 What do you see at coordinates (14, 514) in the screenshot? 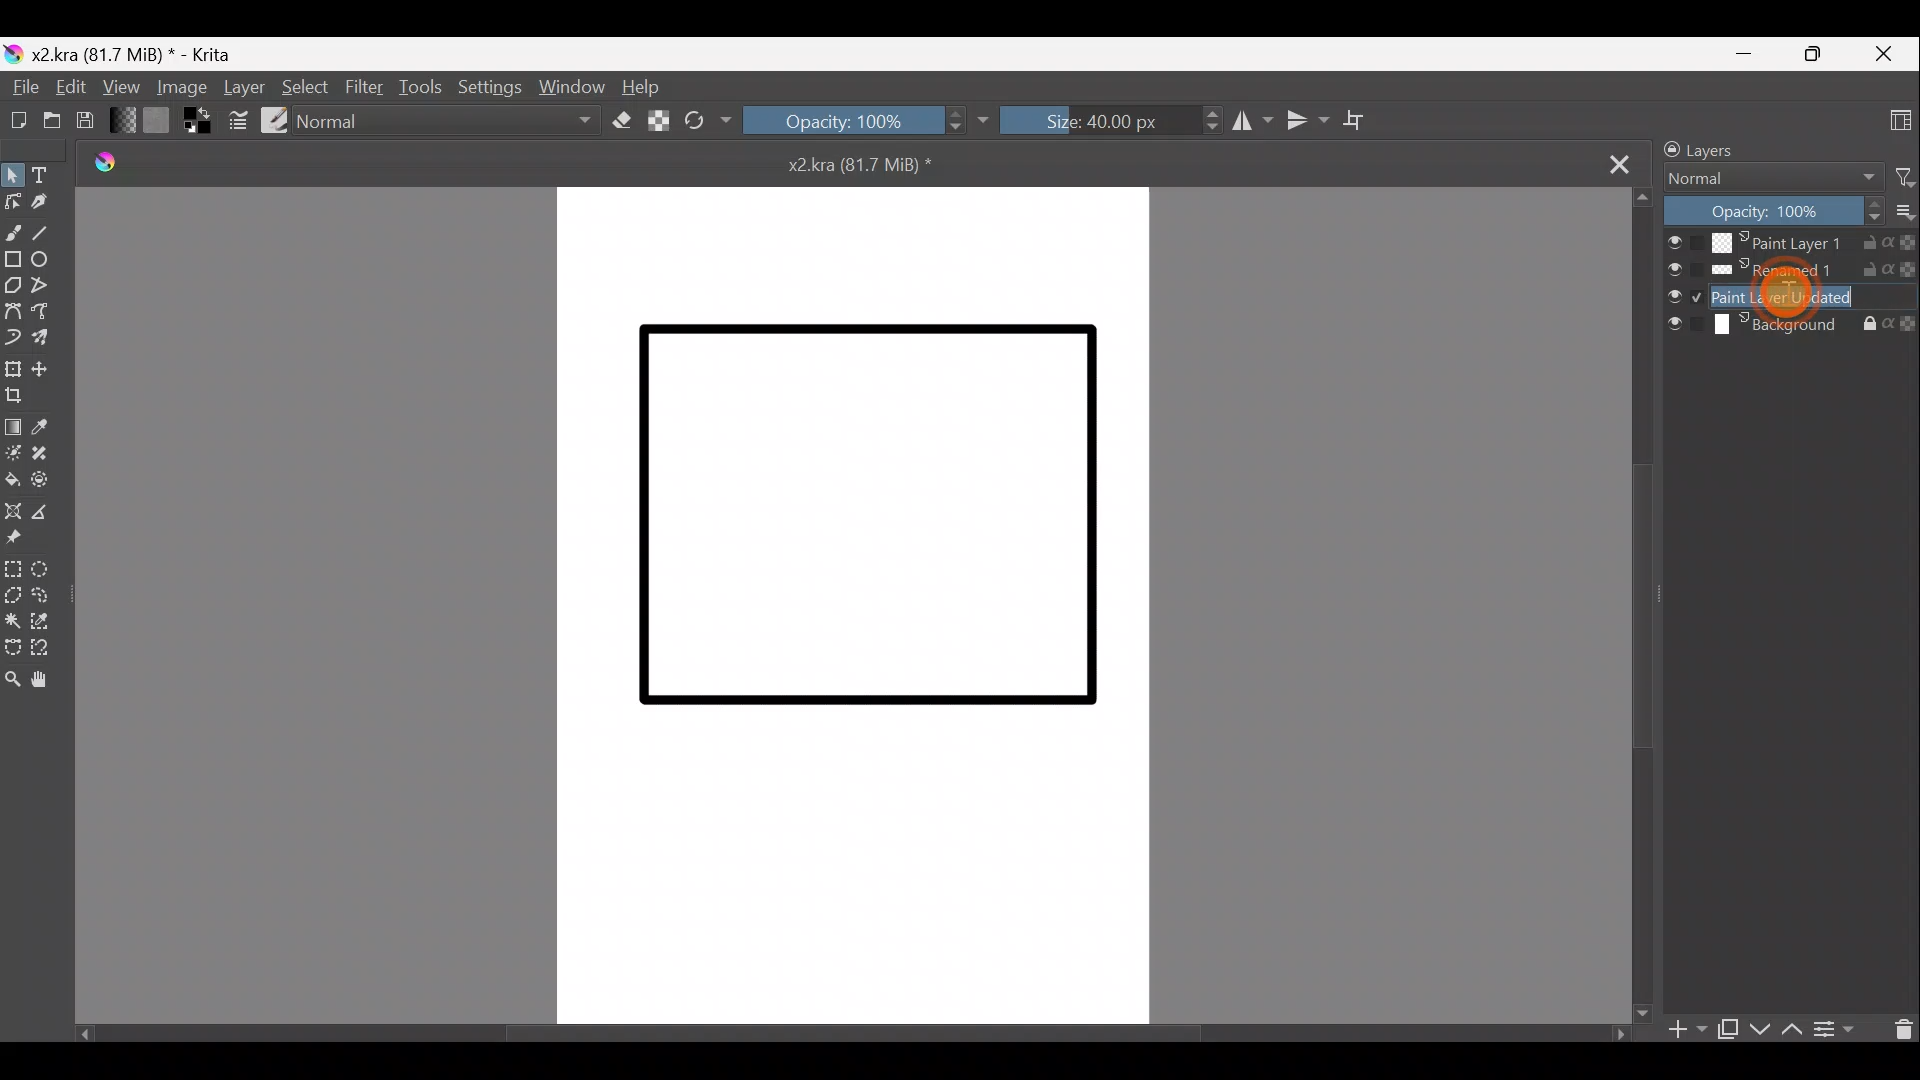
I see `Assistant tool` at bounding box center [14, 514].